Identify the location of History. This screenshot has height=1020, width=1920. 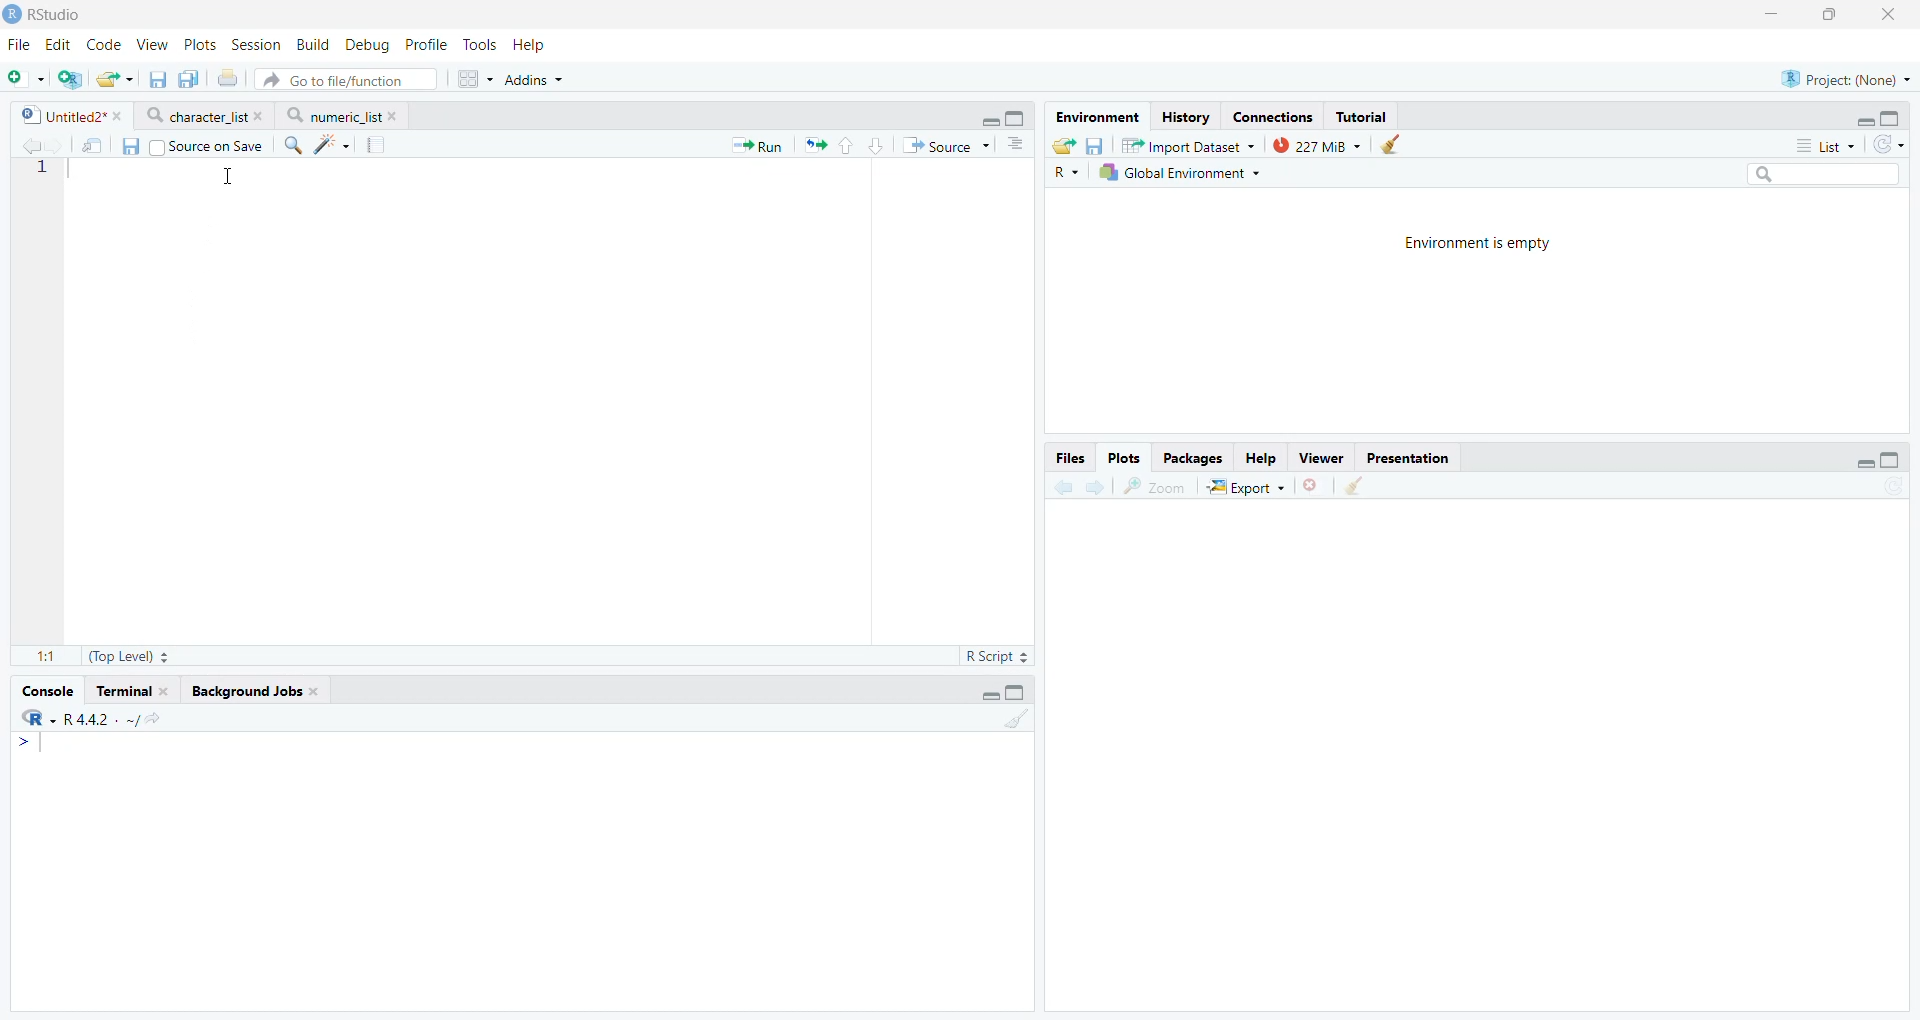
(1185, 117).